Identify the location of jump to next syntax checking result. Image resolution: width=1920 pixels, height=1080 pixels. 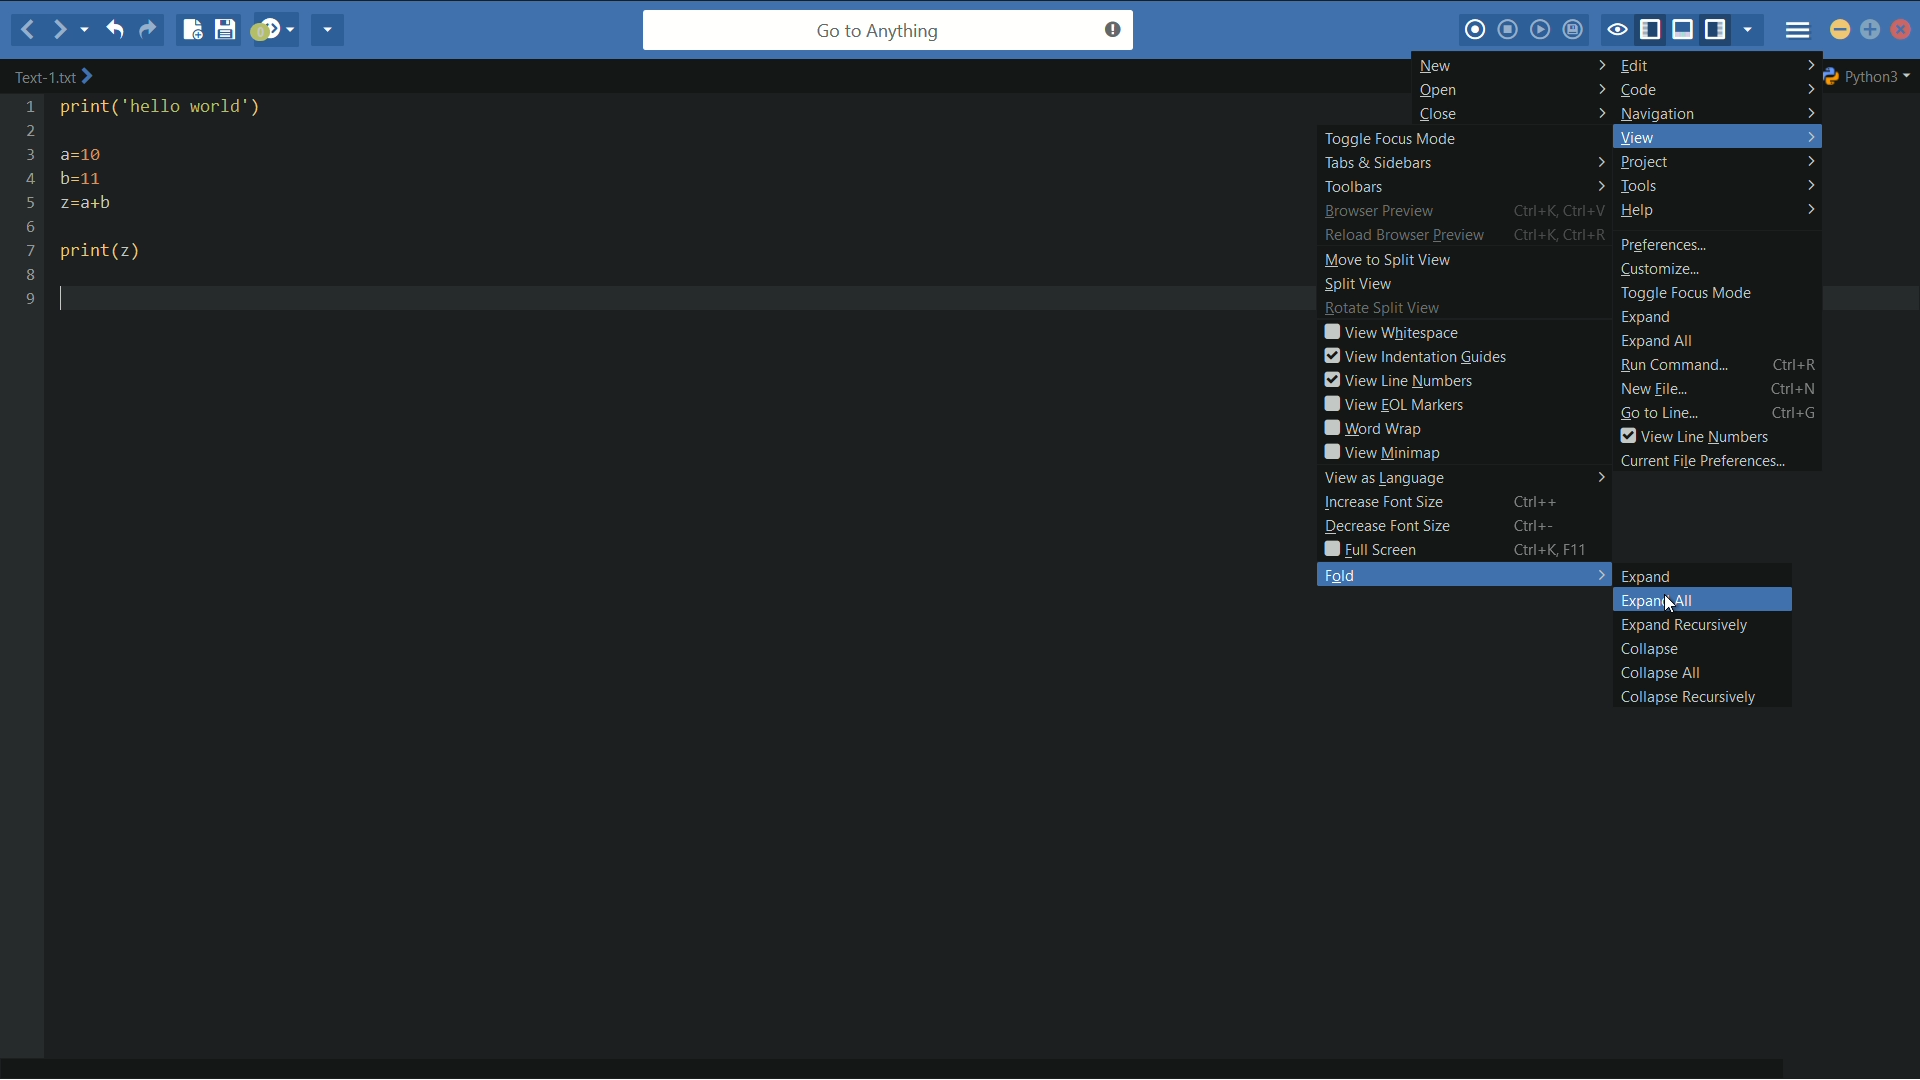
(274, 32).